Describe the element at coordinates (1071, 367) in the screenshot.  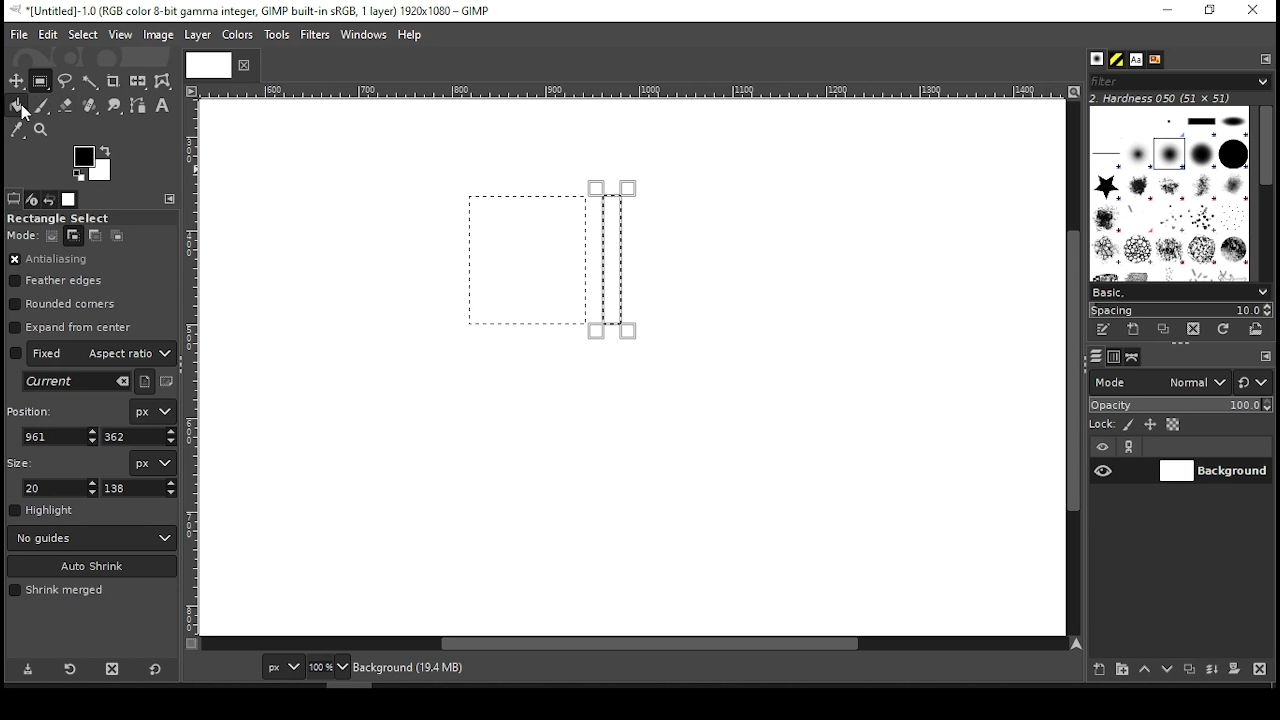
I see `scroll bar` at that location.